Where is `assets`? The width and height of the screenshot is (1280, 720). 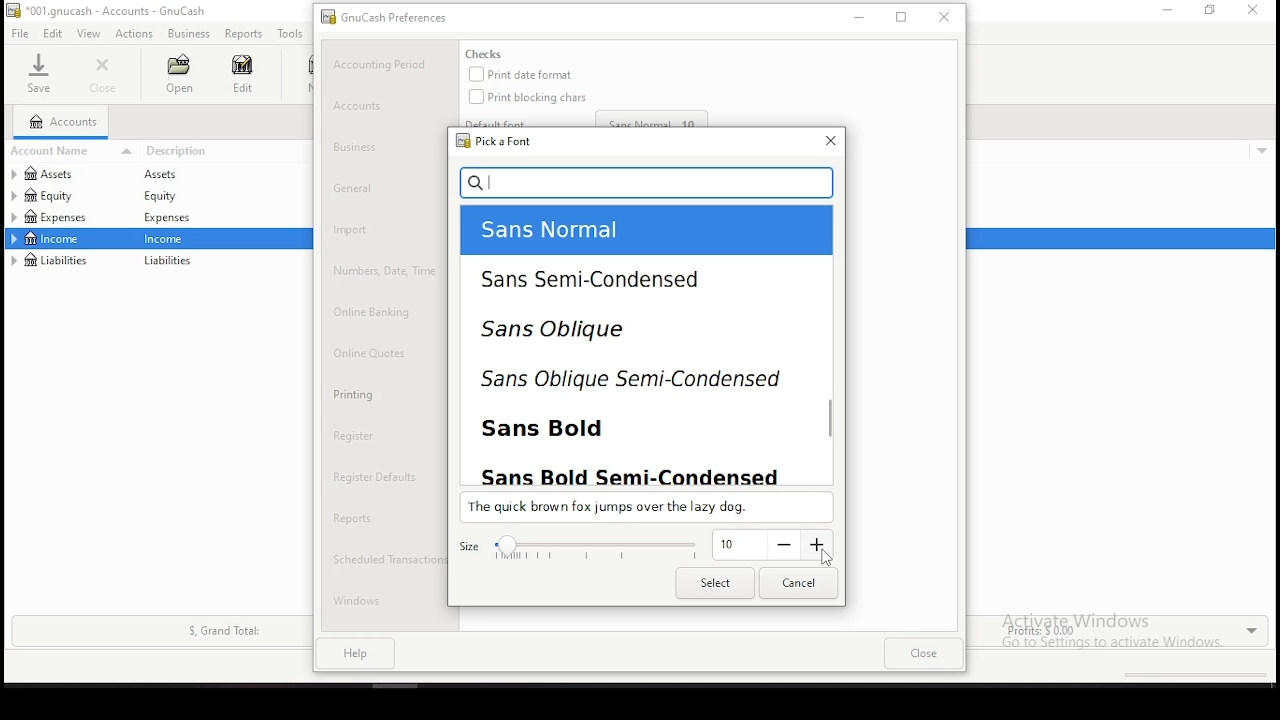
assets is located at coordinates (66, 174).